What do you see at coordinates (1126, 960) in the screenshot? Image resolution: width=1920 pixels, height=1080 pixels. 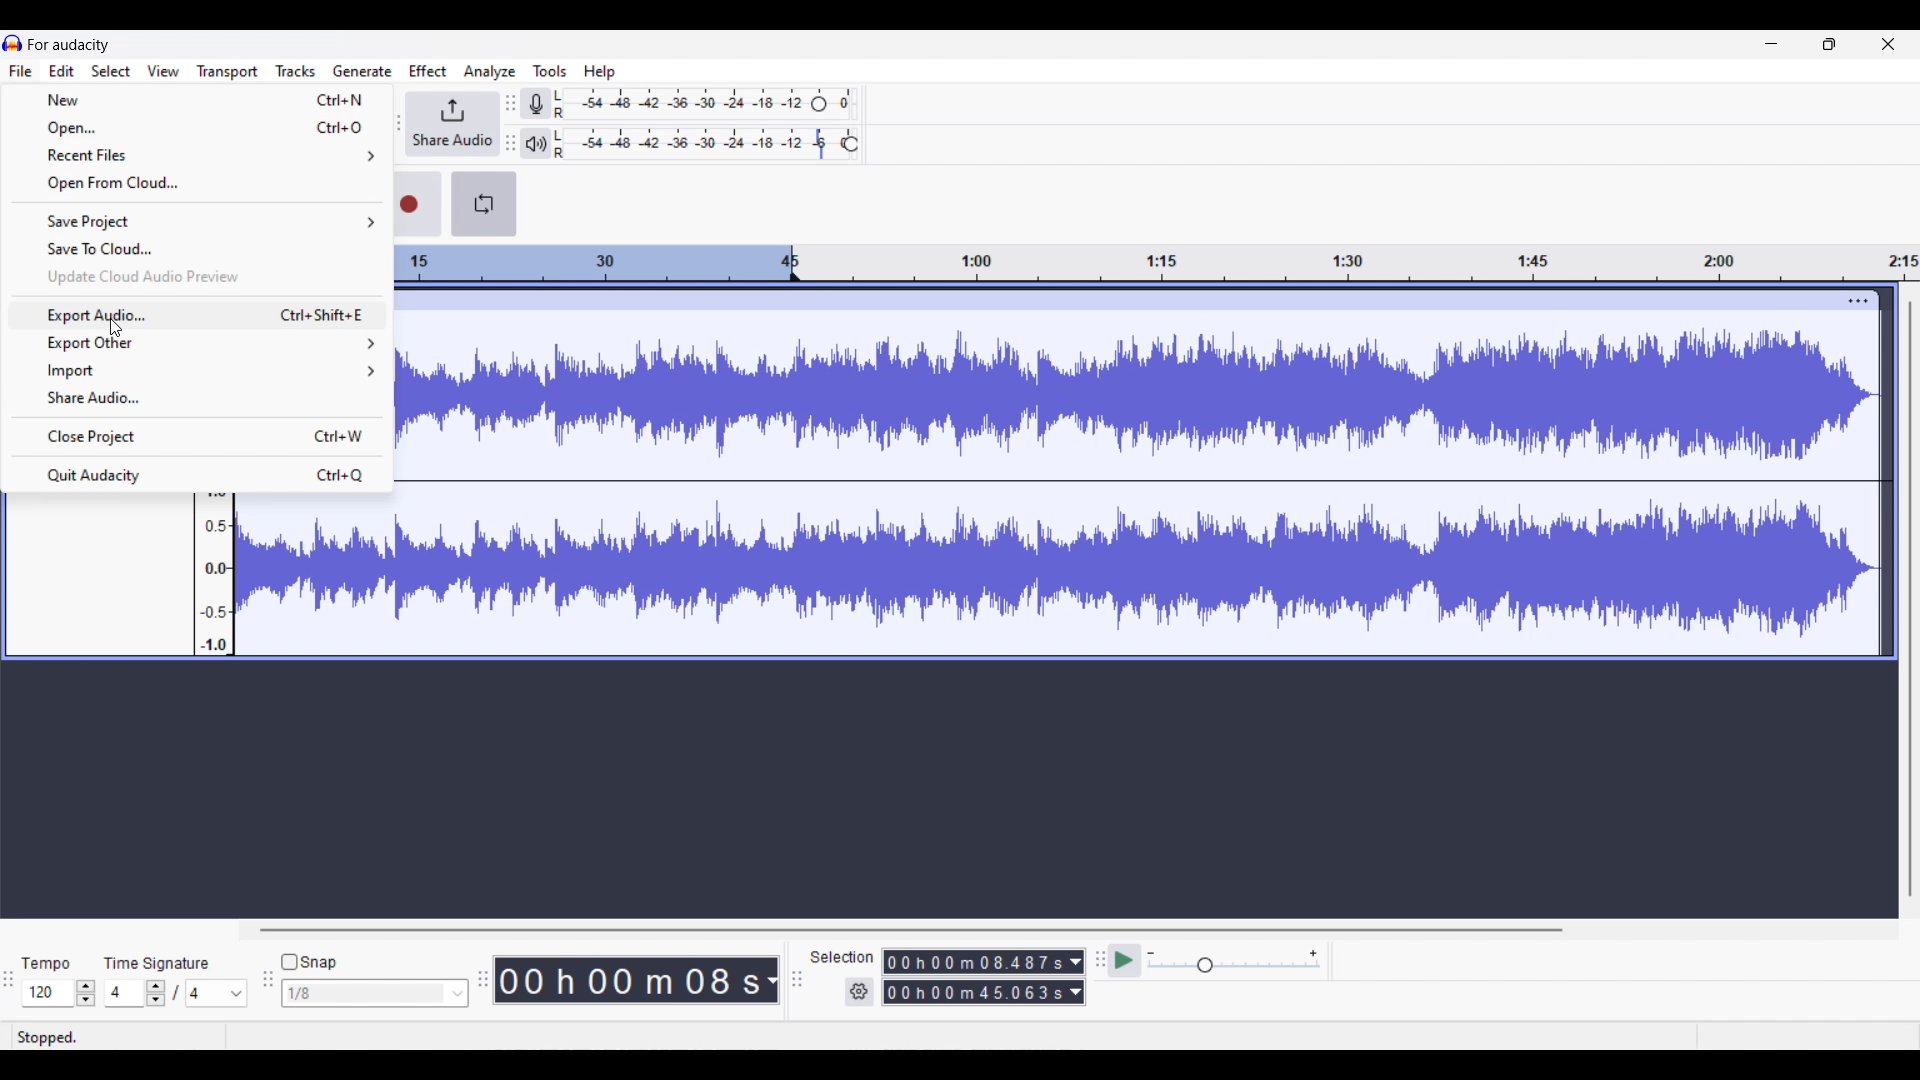 I see `Play at speed/Play at speed once` at bounding box center [1126, 960].